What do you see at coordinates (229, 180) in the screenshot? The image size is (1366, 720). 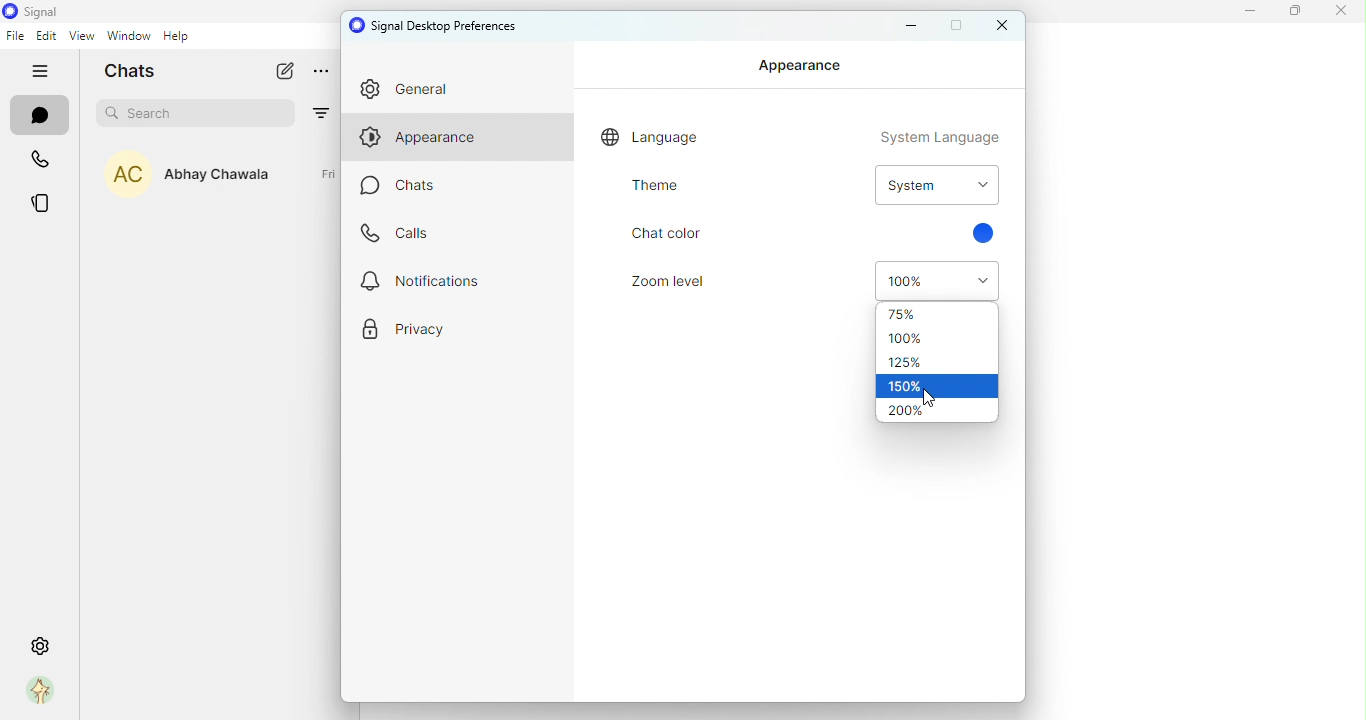 I see `Abhay Chawla` at bounding box center [229, 180].